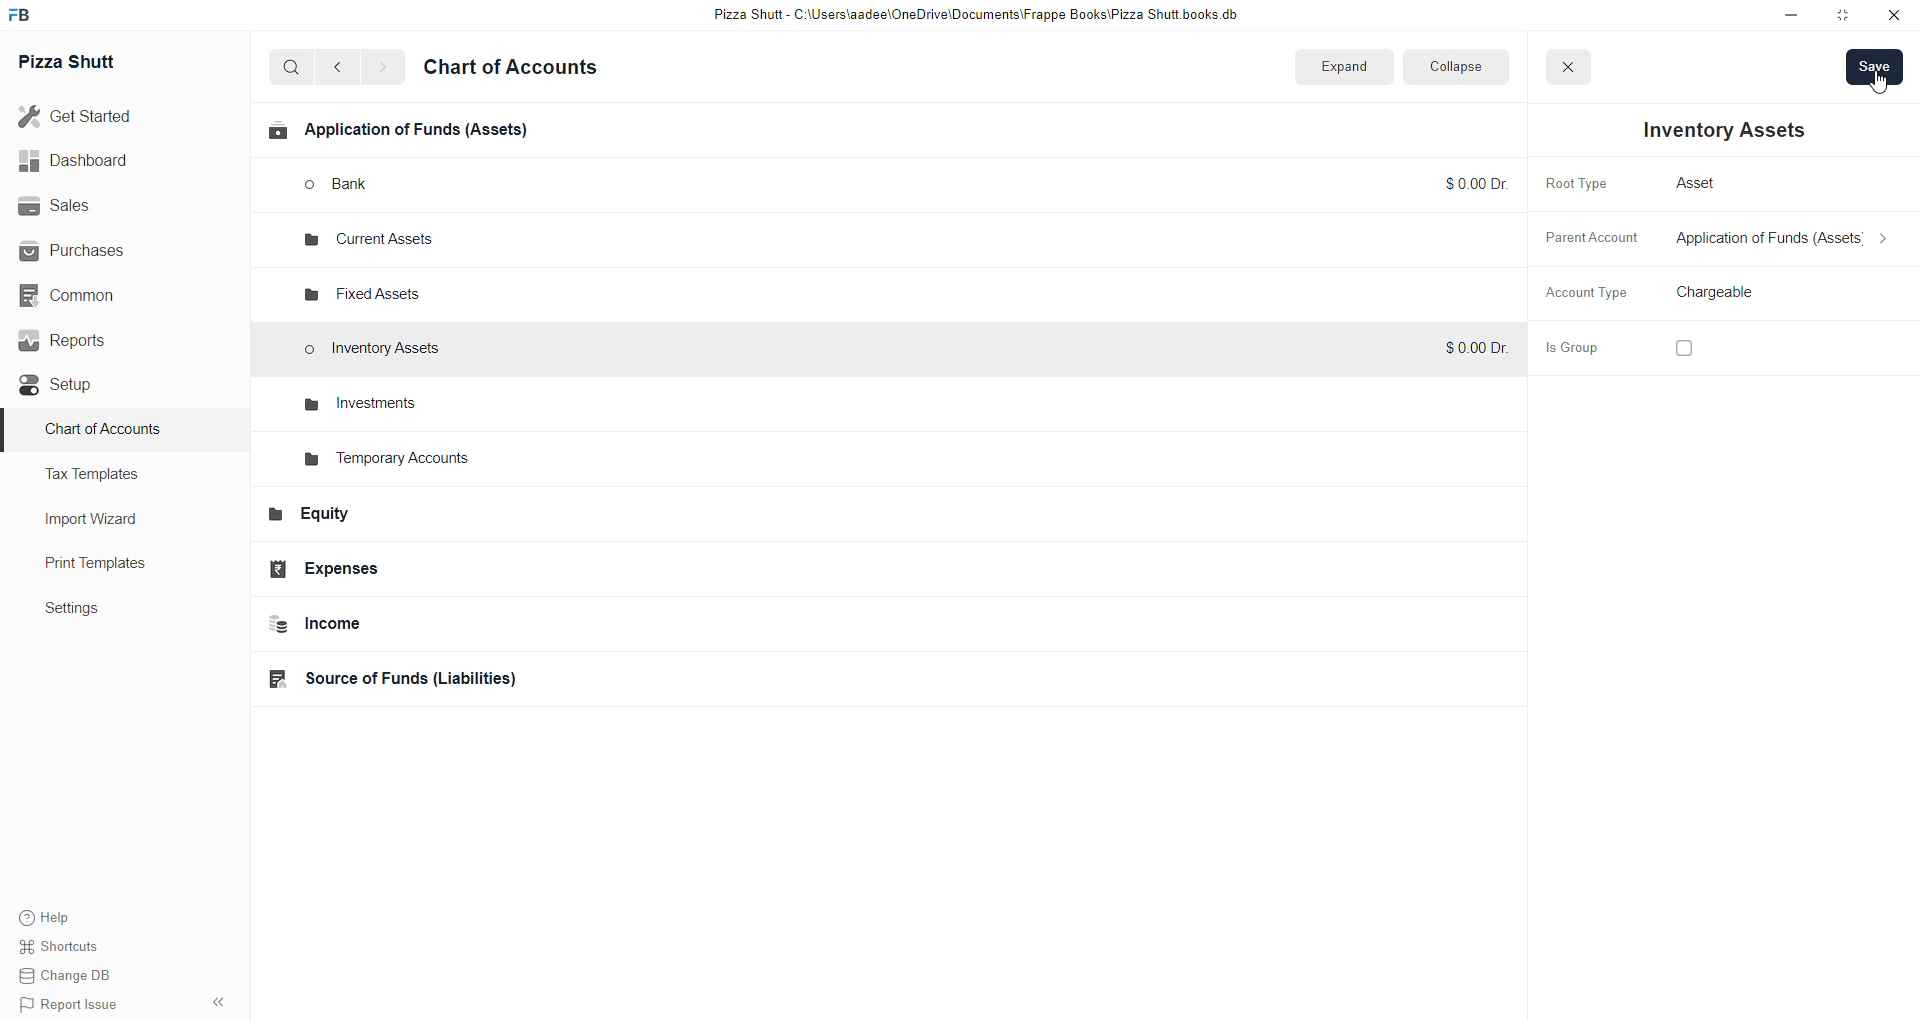  What do you see at coordinates (103, 520) in the screenshot?
I see `Import Wizard ` at bounding box center [103, 520].